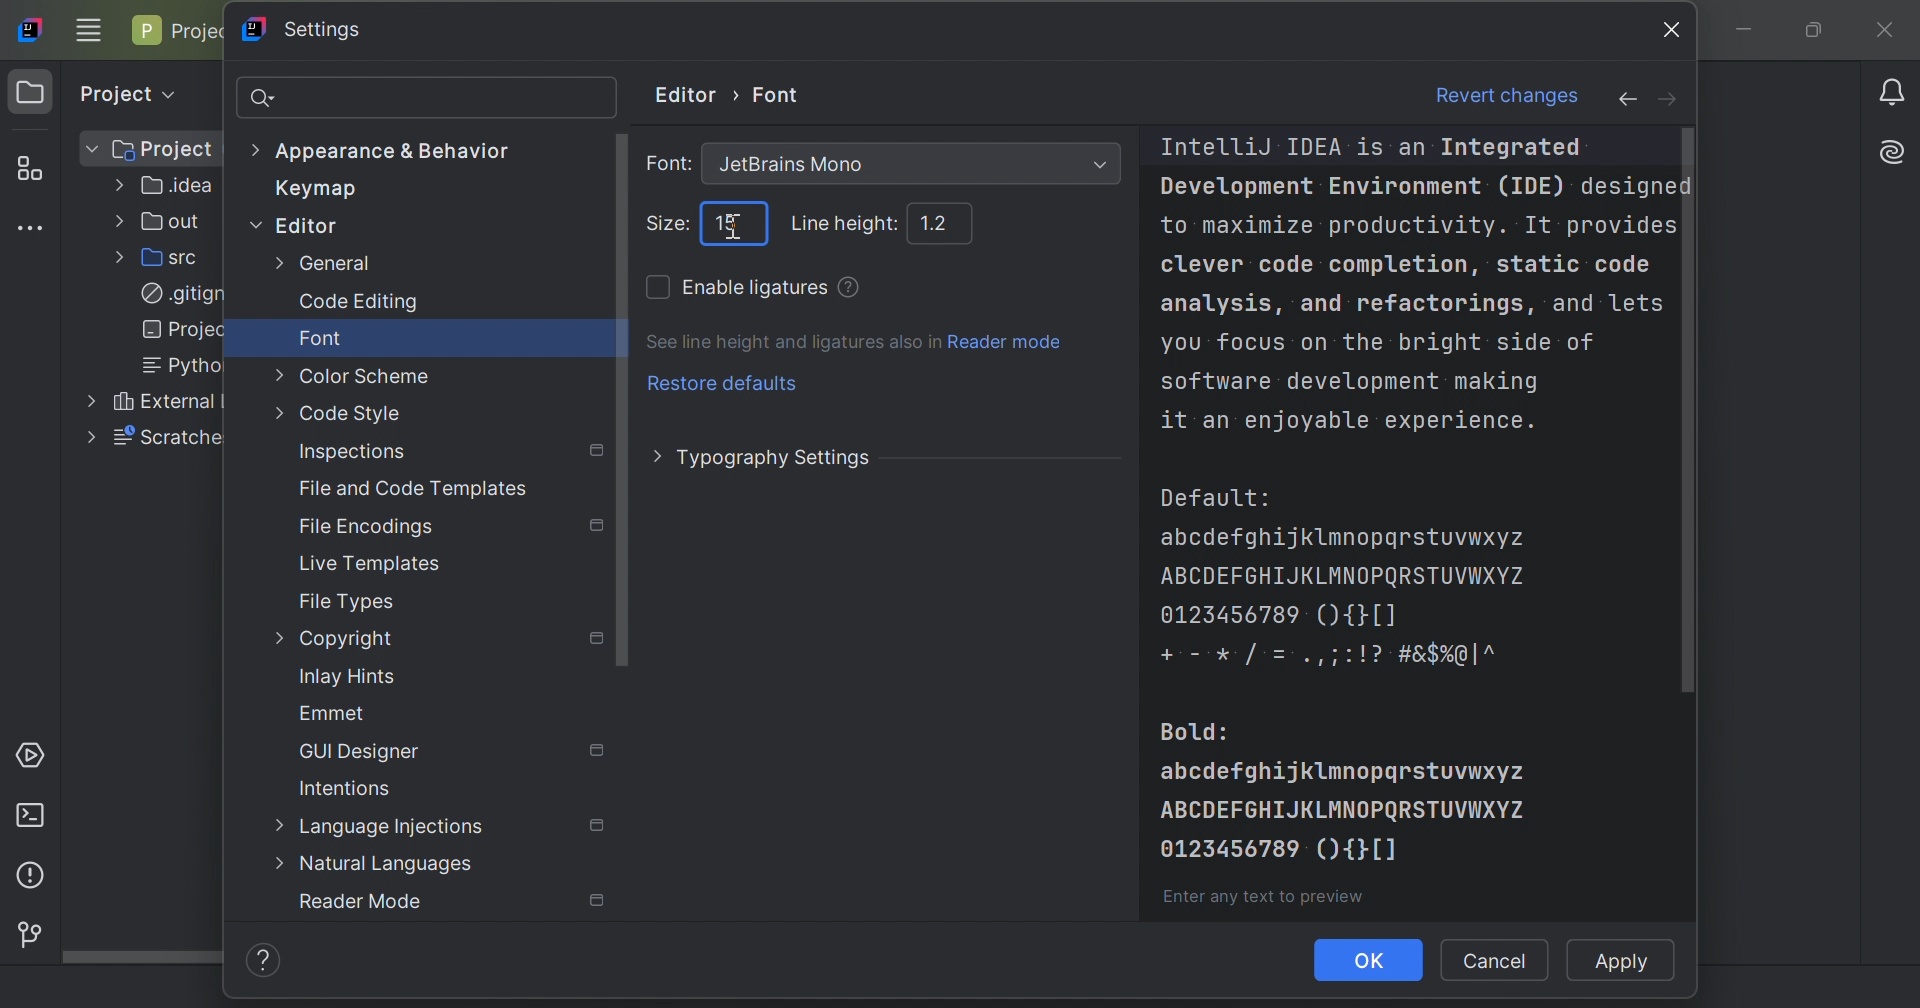 The width and height of the screenshot is (1920, 1008). Describe the element at coordinates (1417, 225) in the screenshot. I see `to maximize productivity. It provides` at that location.